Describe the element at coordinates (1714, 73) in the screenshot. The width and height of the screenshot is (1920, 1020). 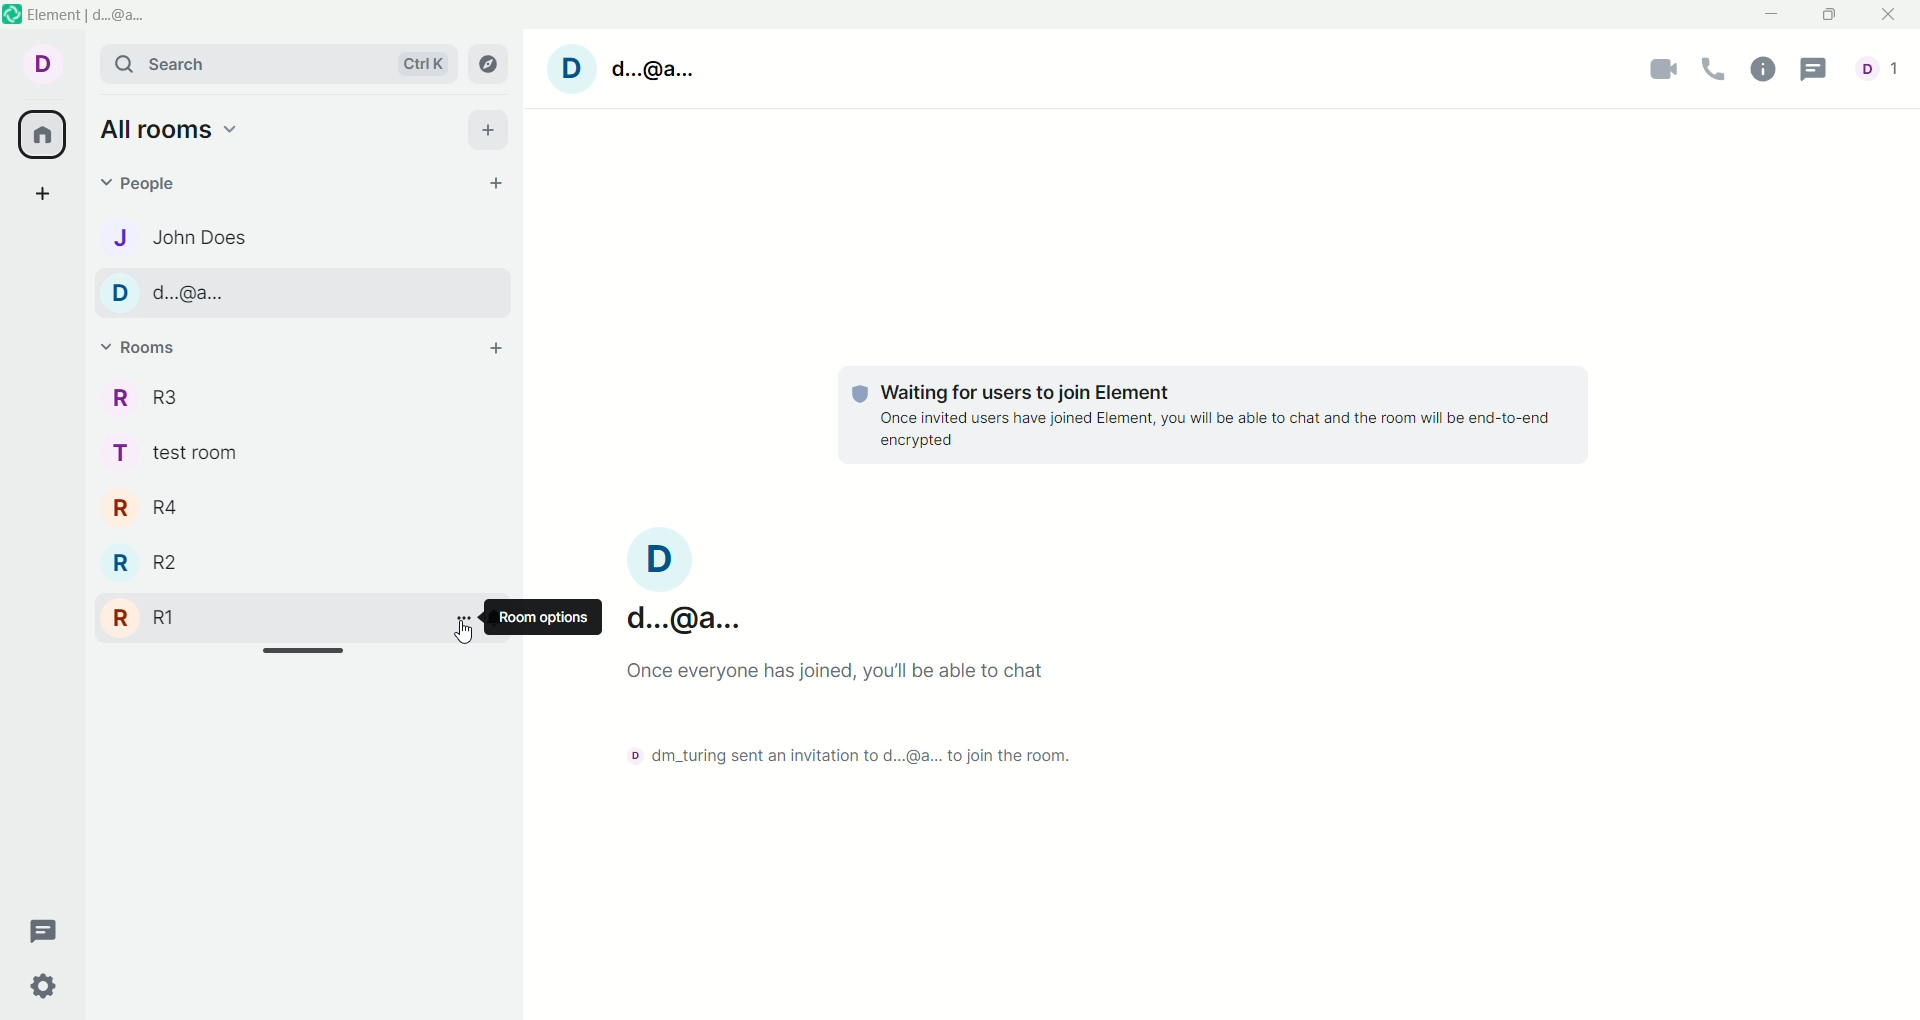
I see `voice call` at that location.